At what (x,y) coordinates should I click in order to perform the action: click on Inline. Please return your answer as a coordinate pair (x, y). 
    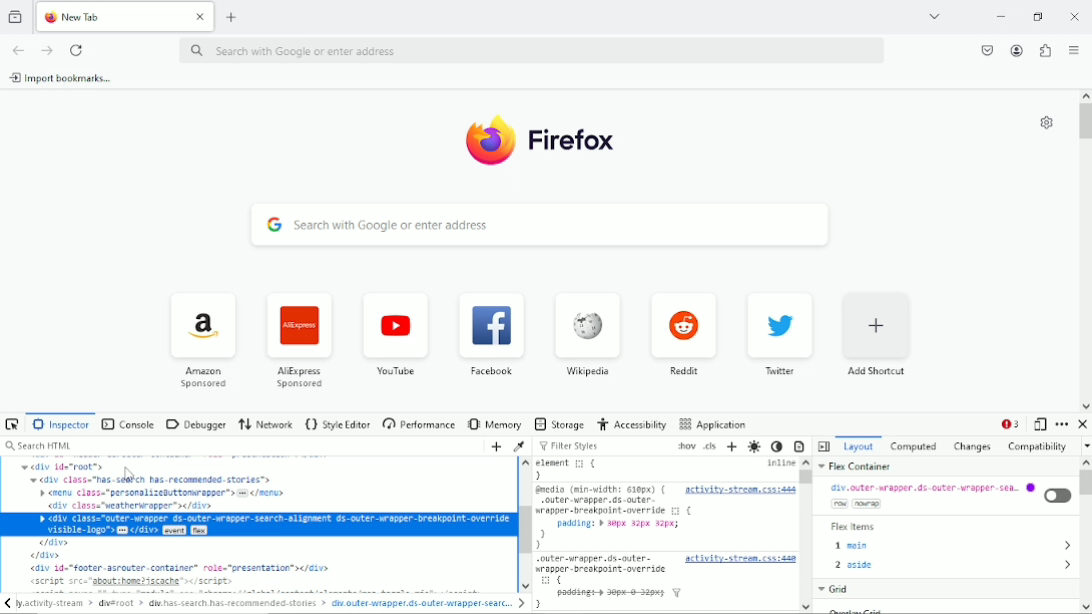
    Looking at the image, I should click on (781, 463).